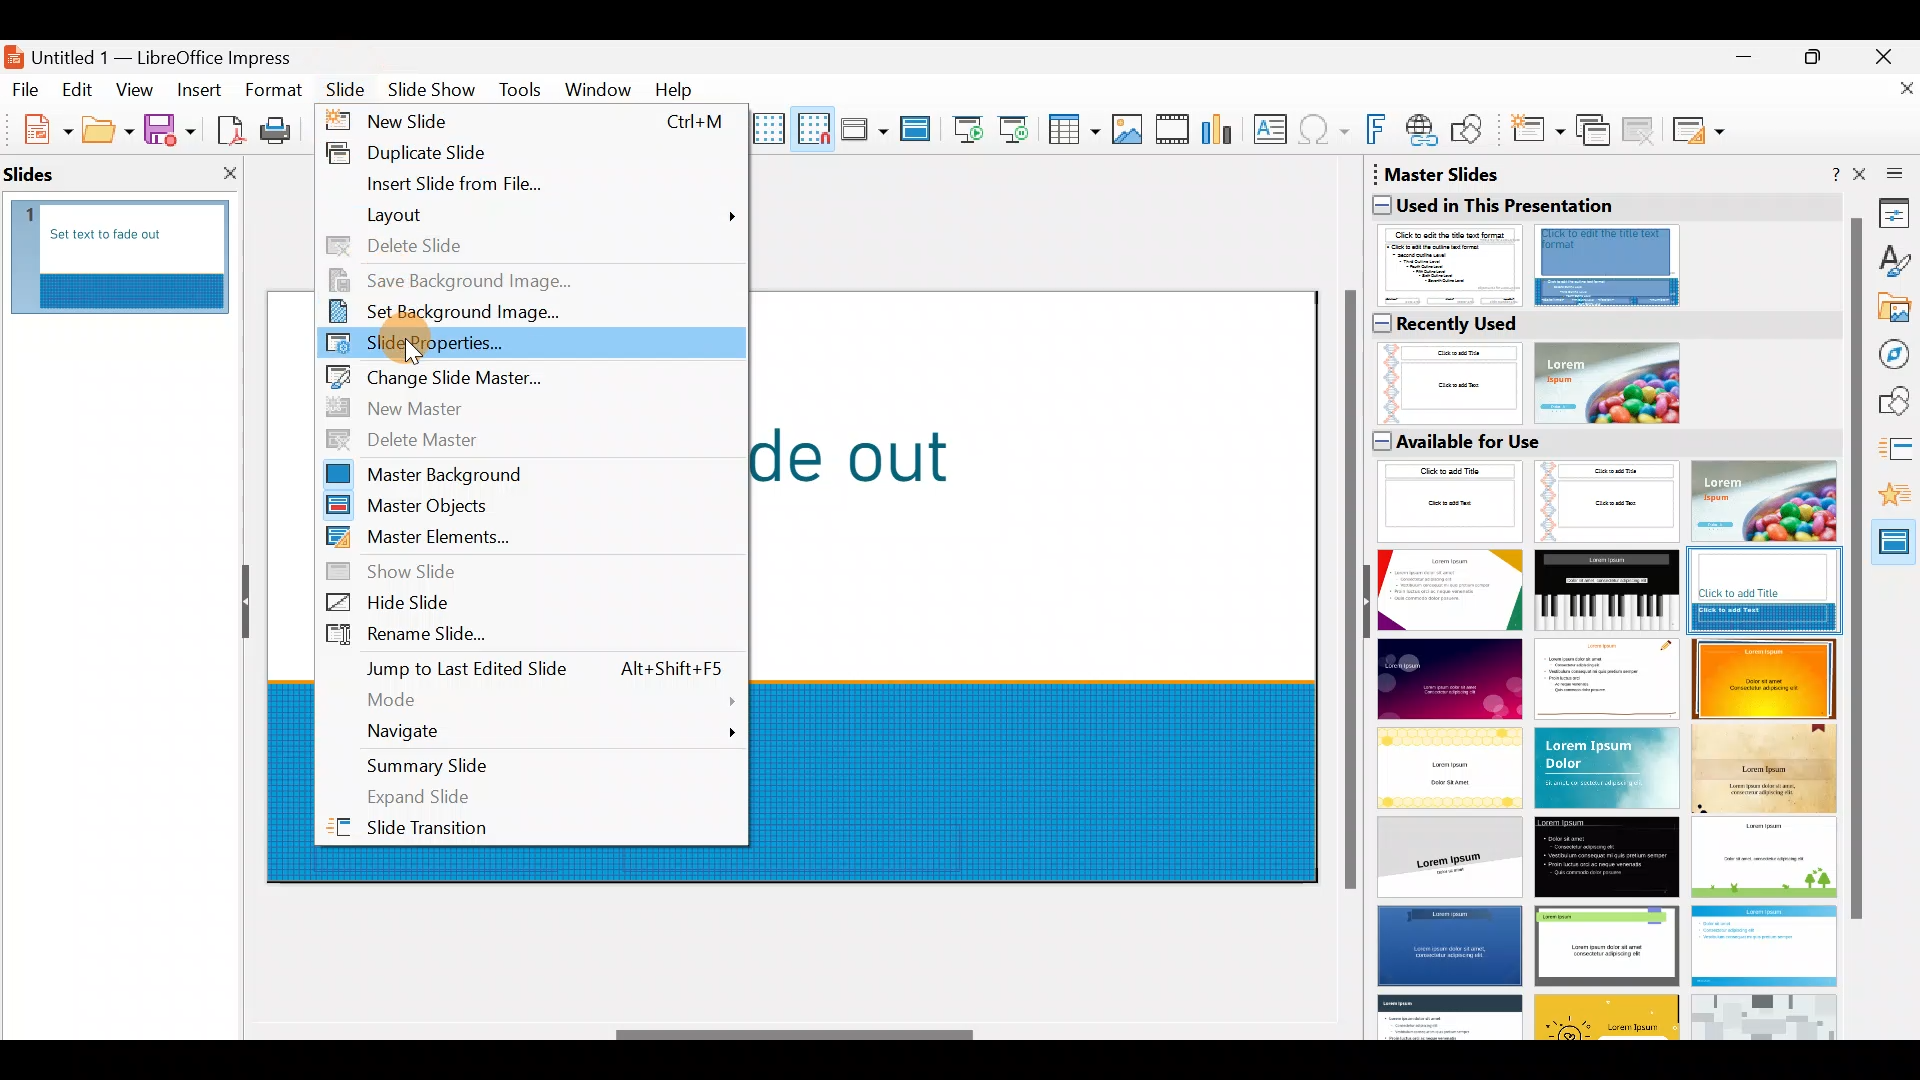 This screenshot has height=1080, width=1920. I want to click on Document name, so click(163, 52).